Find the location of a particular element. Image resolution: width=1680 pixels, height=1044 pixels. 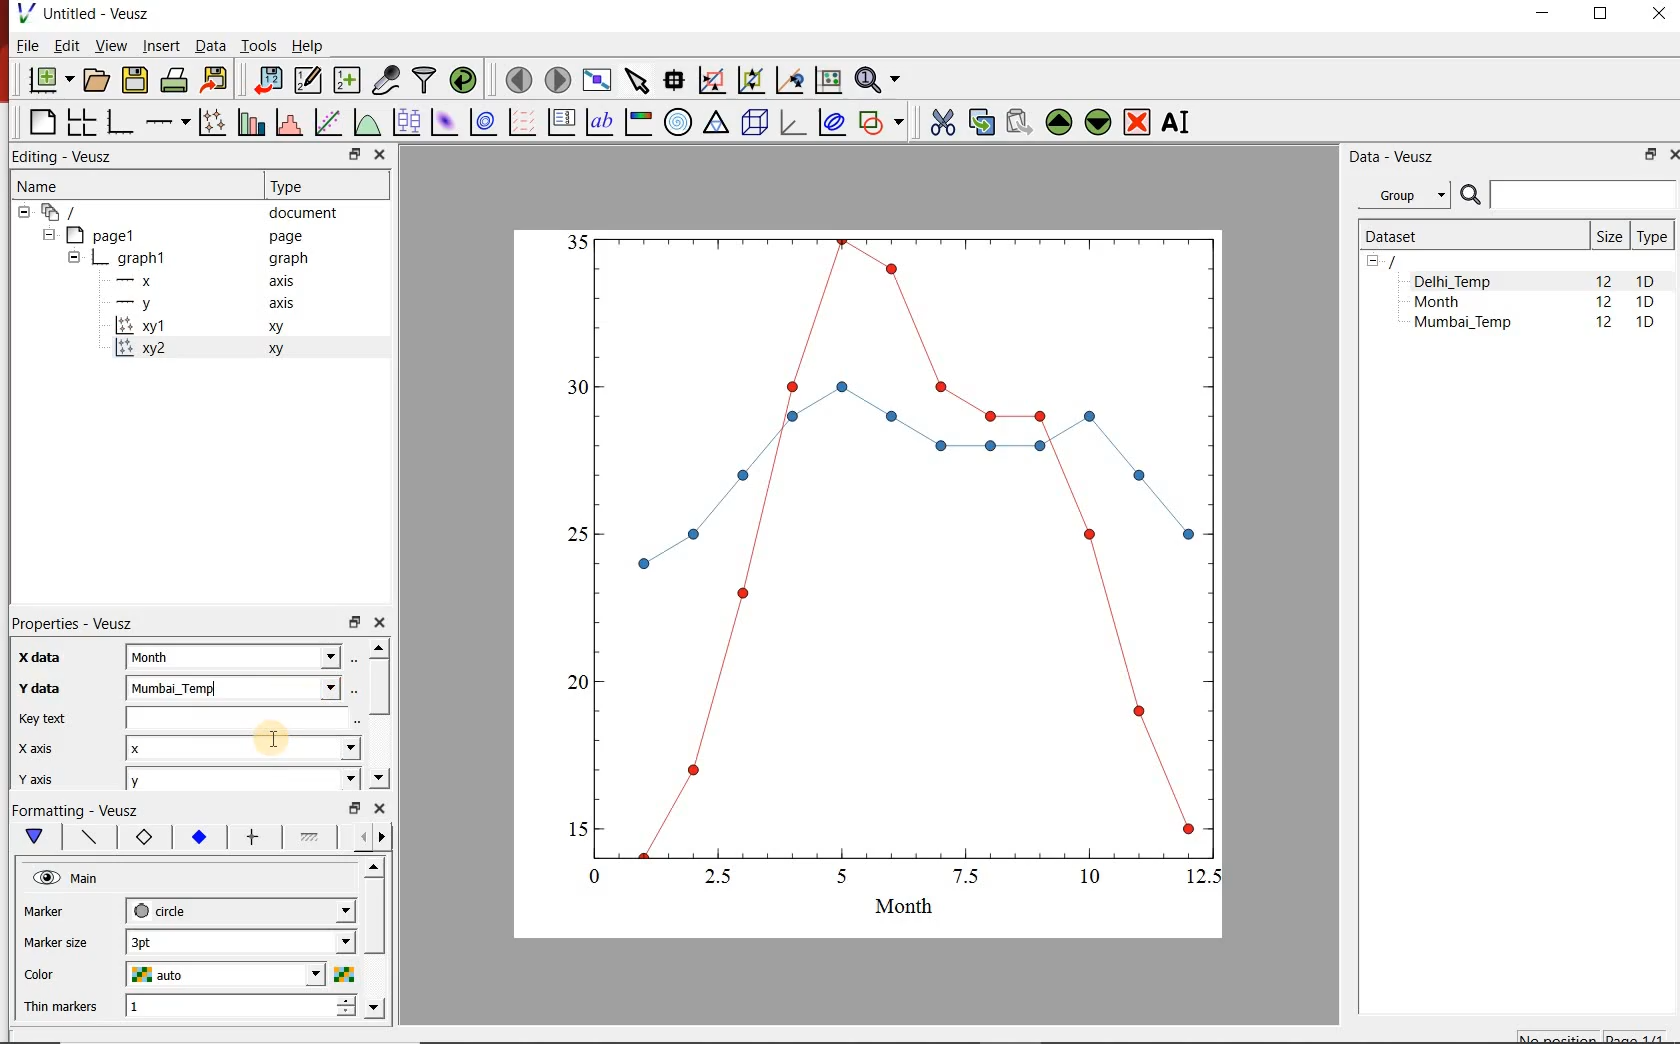

plot a vector field is located at coordinates (521, 123).